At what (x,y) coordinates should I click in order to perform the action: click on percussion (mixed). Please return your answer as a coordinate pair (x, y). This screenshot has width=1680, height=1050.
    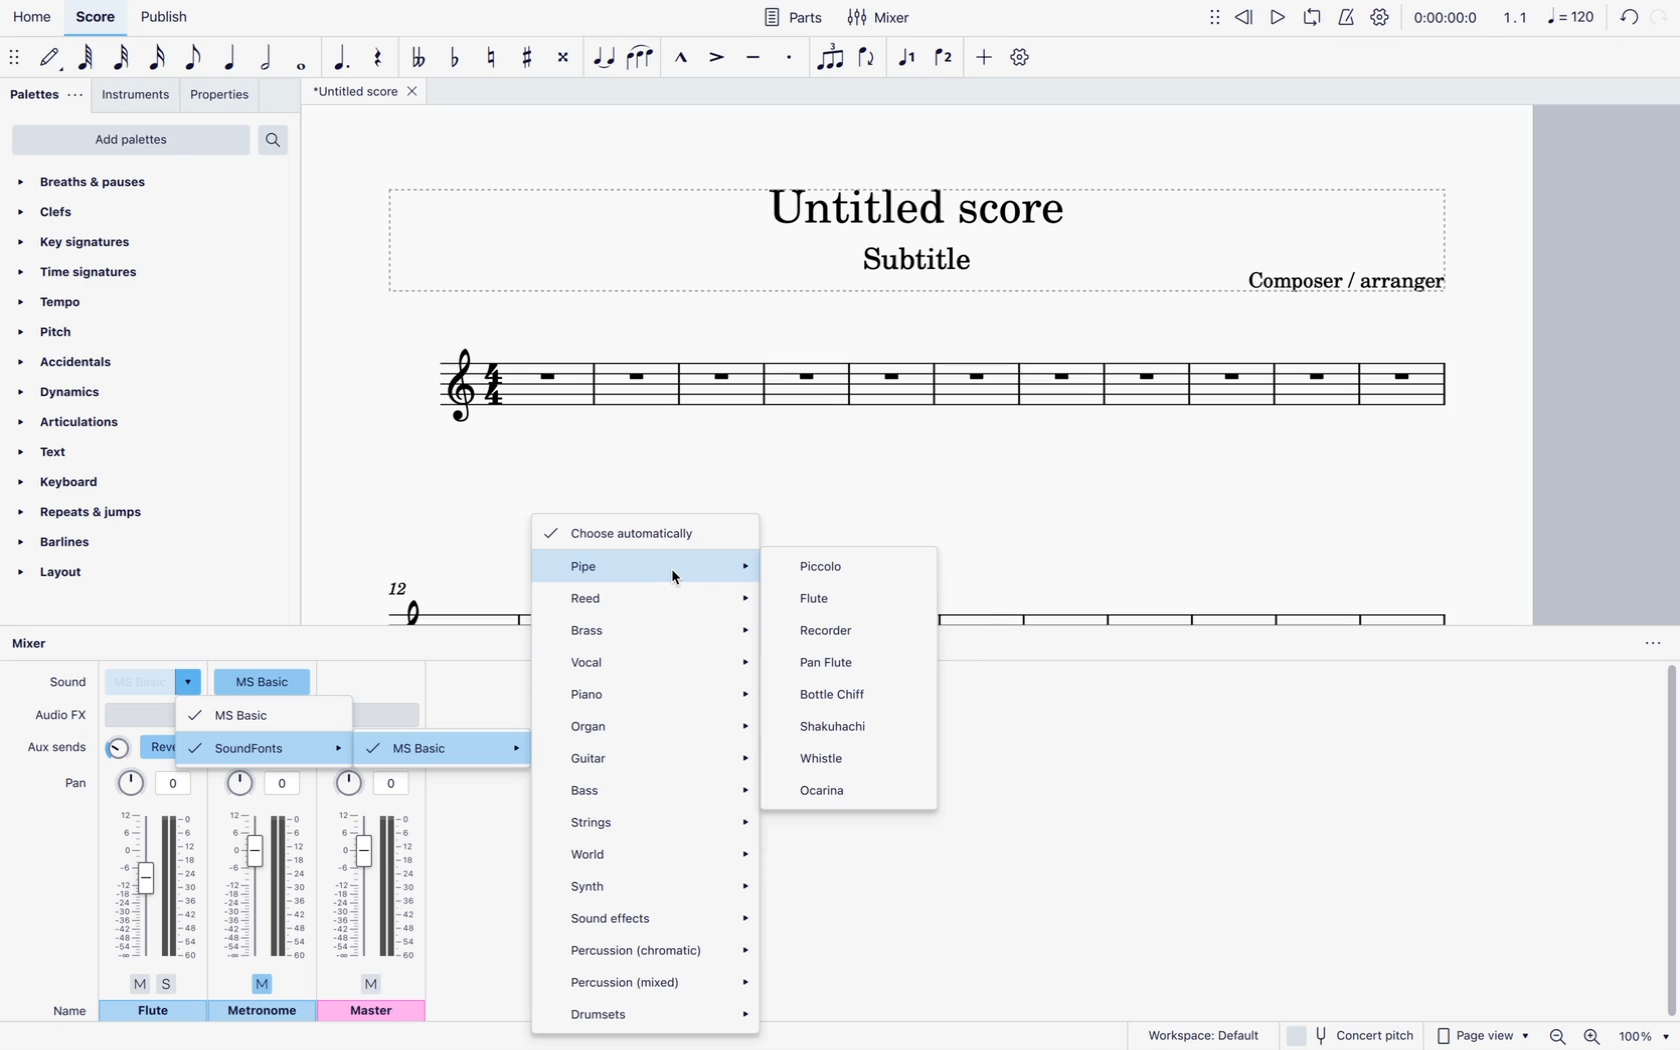
    Looking at the image, I should click on (660, 981).